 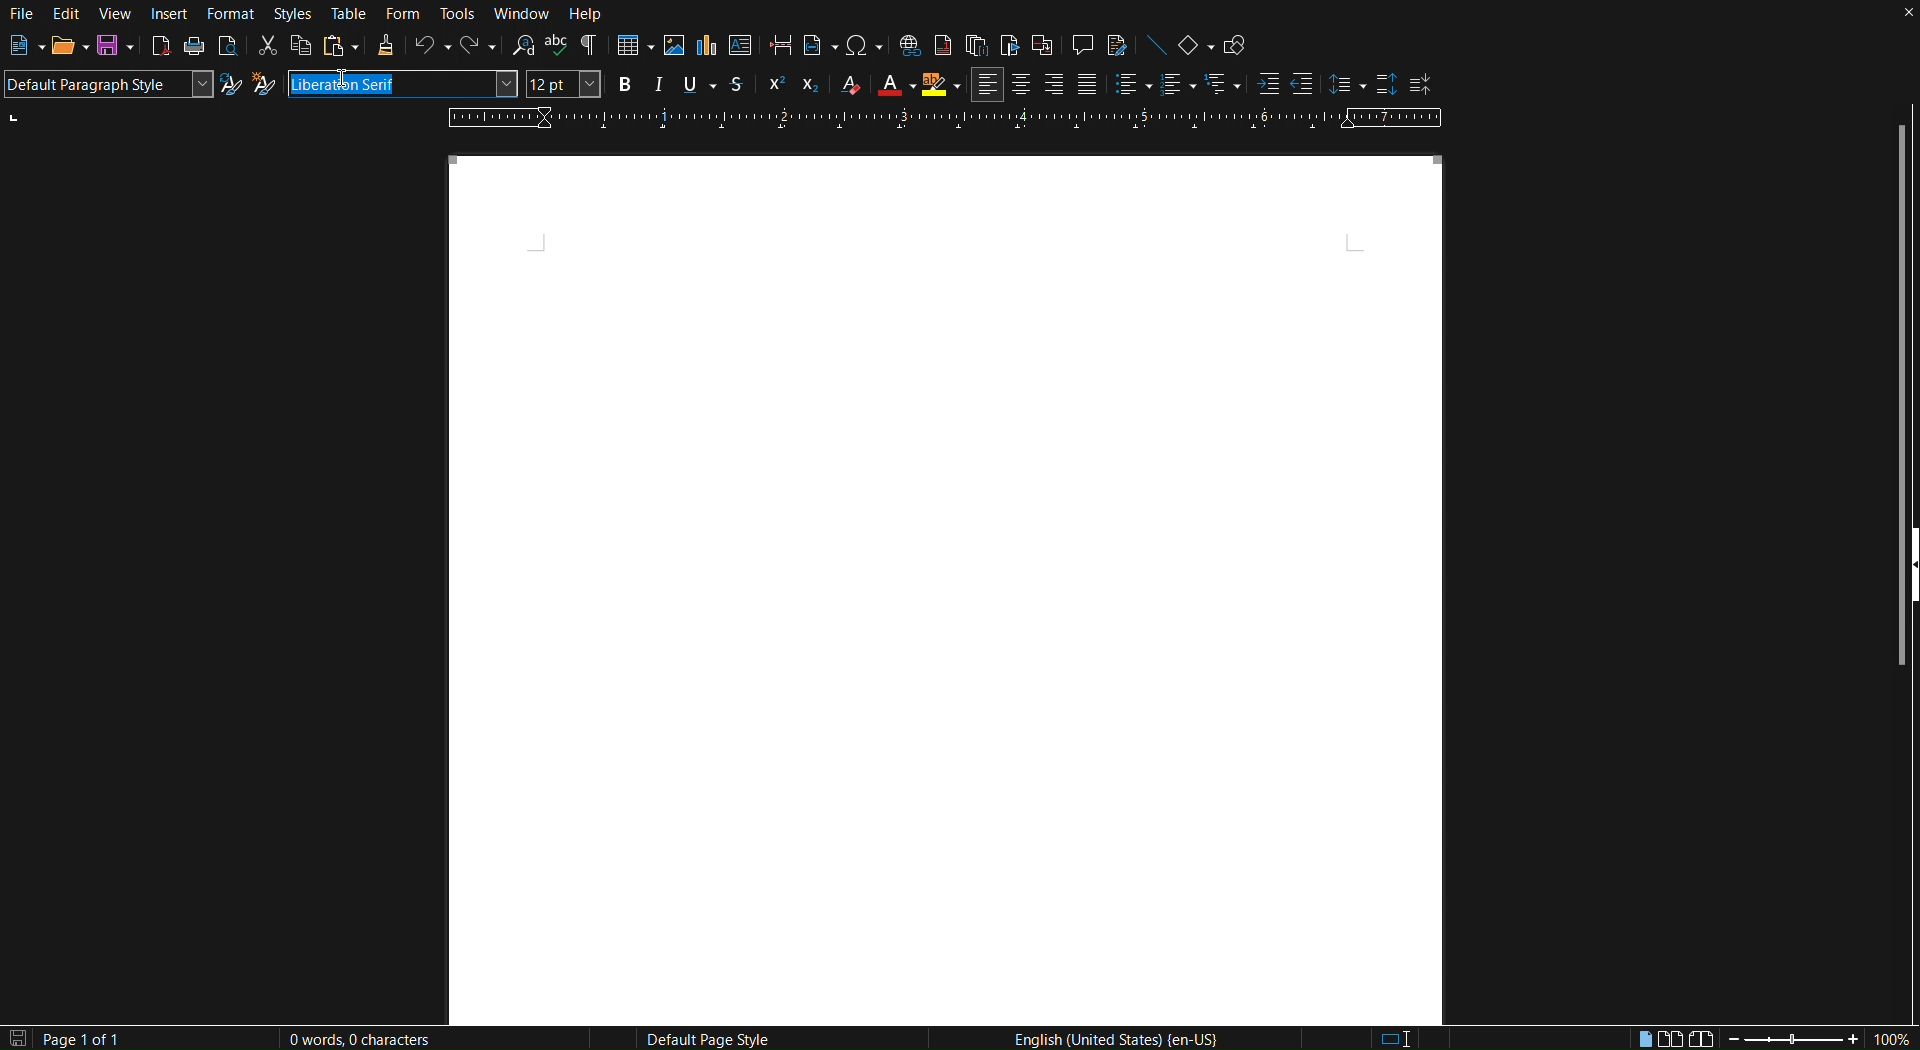 What do you see at coordinates (1052, 86) in the screenshot?
I see `Right Align` at bounding box center [1052, 86].